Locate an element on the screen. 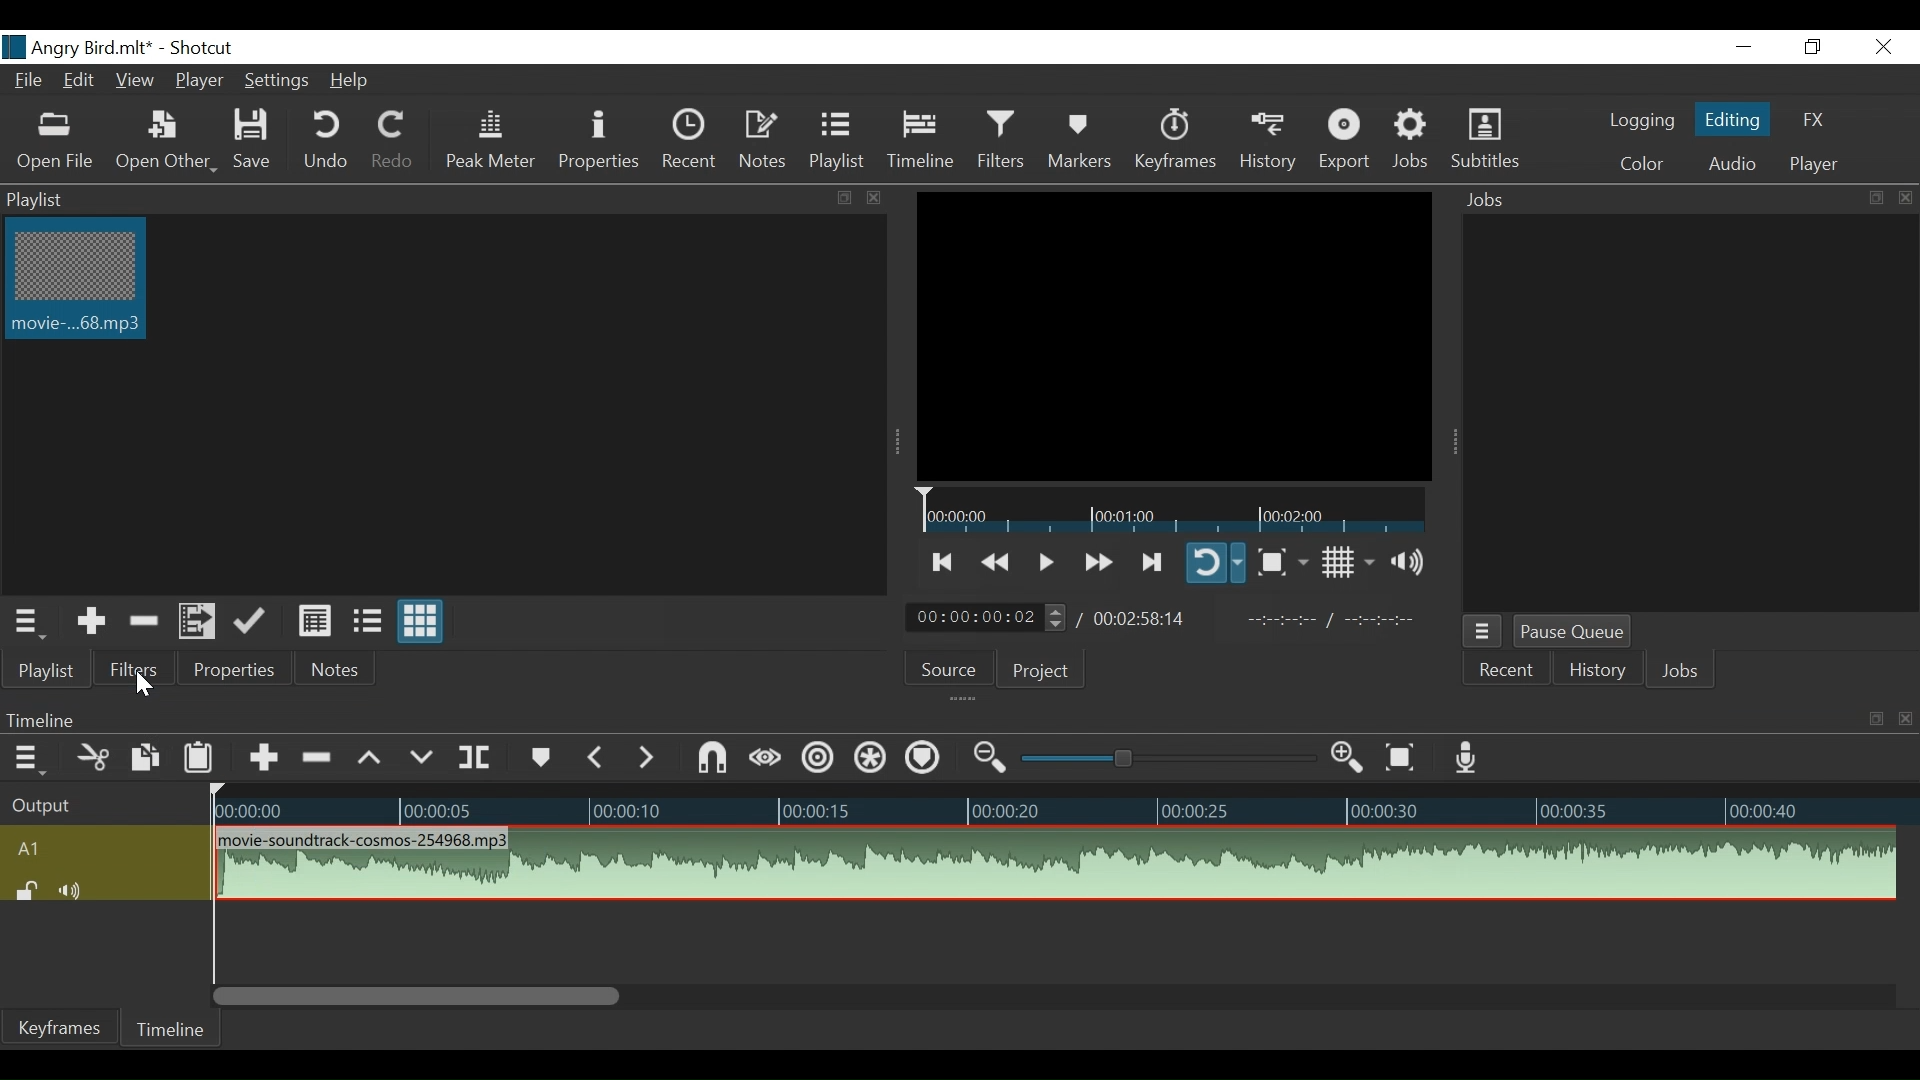 The image size is (1920, 1080). Color is located at coordinates (1641, 165).